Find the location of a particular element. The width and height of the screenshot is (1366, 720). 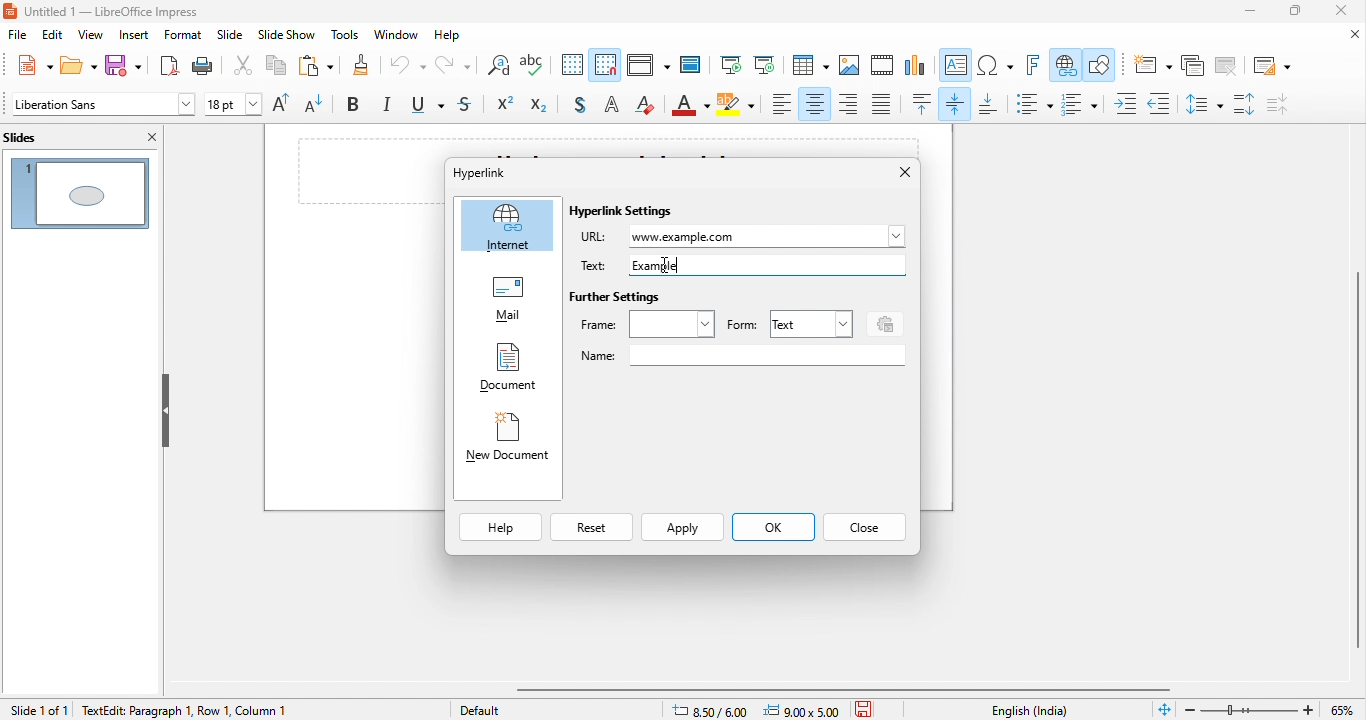

form is located at coordinates (742, 326).